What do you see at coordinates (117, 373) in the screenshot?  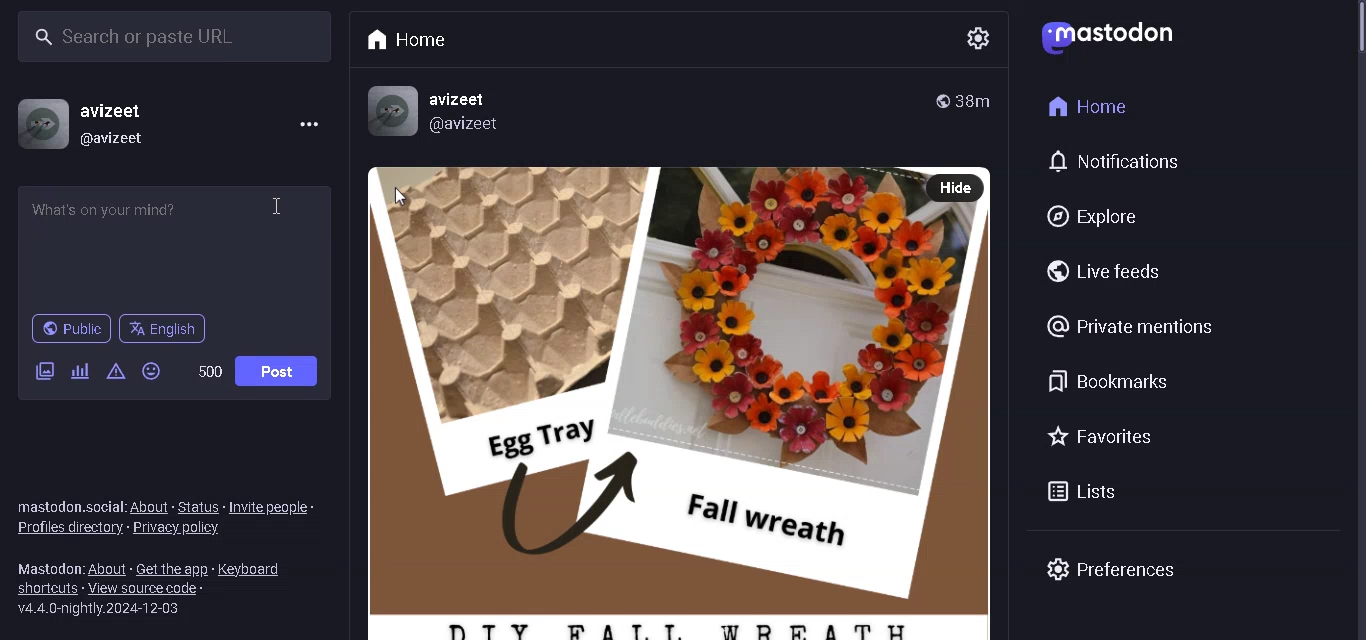 I see `content warning` at bounding box center [117, 373].